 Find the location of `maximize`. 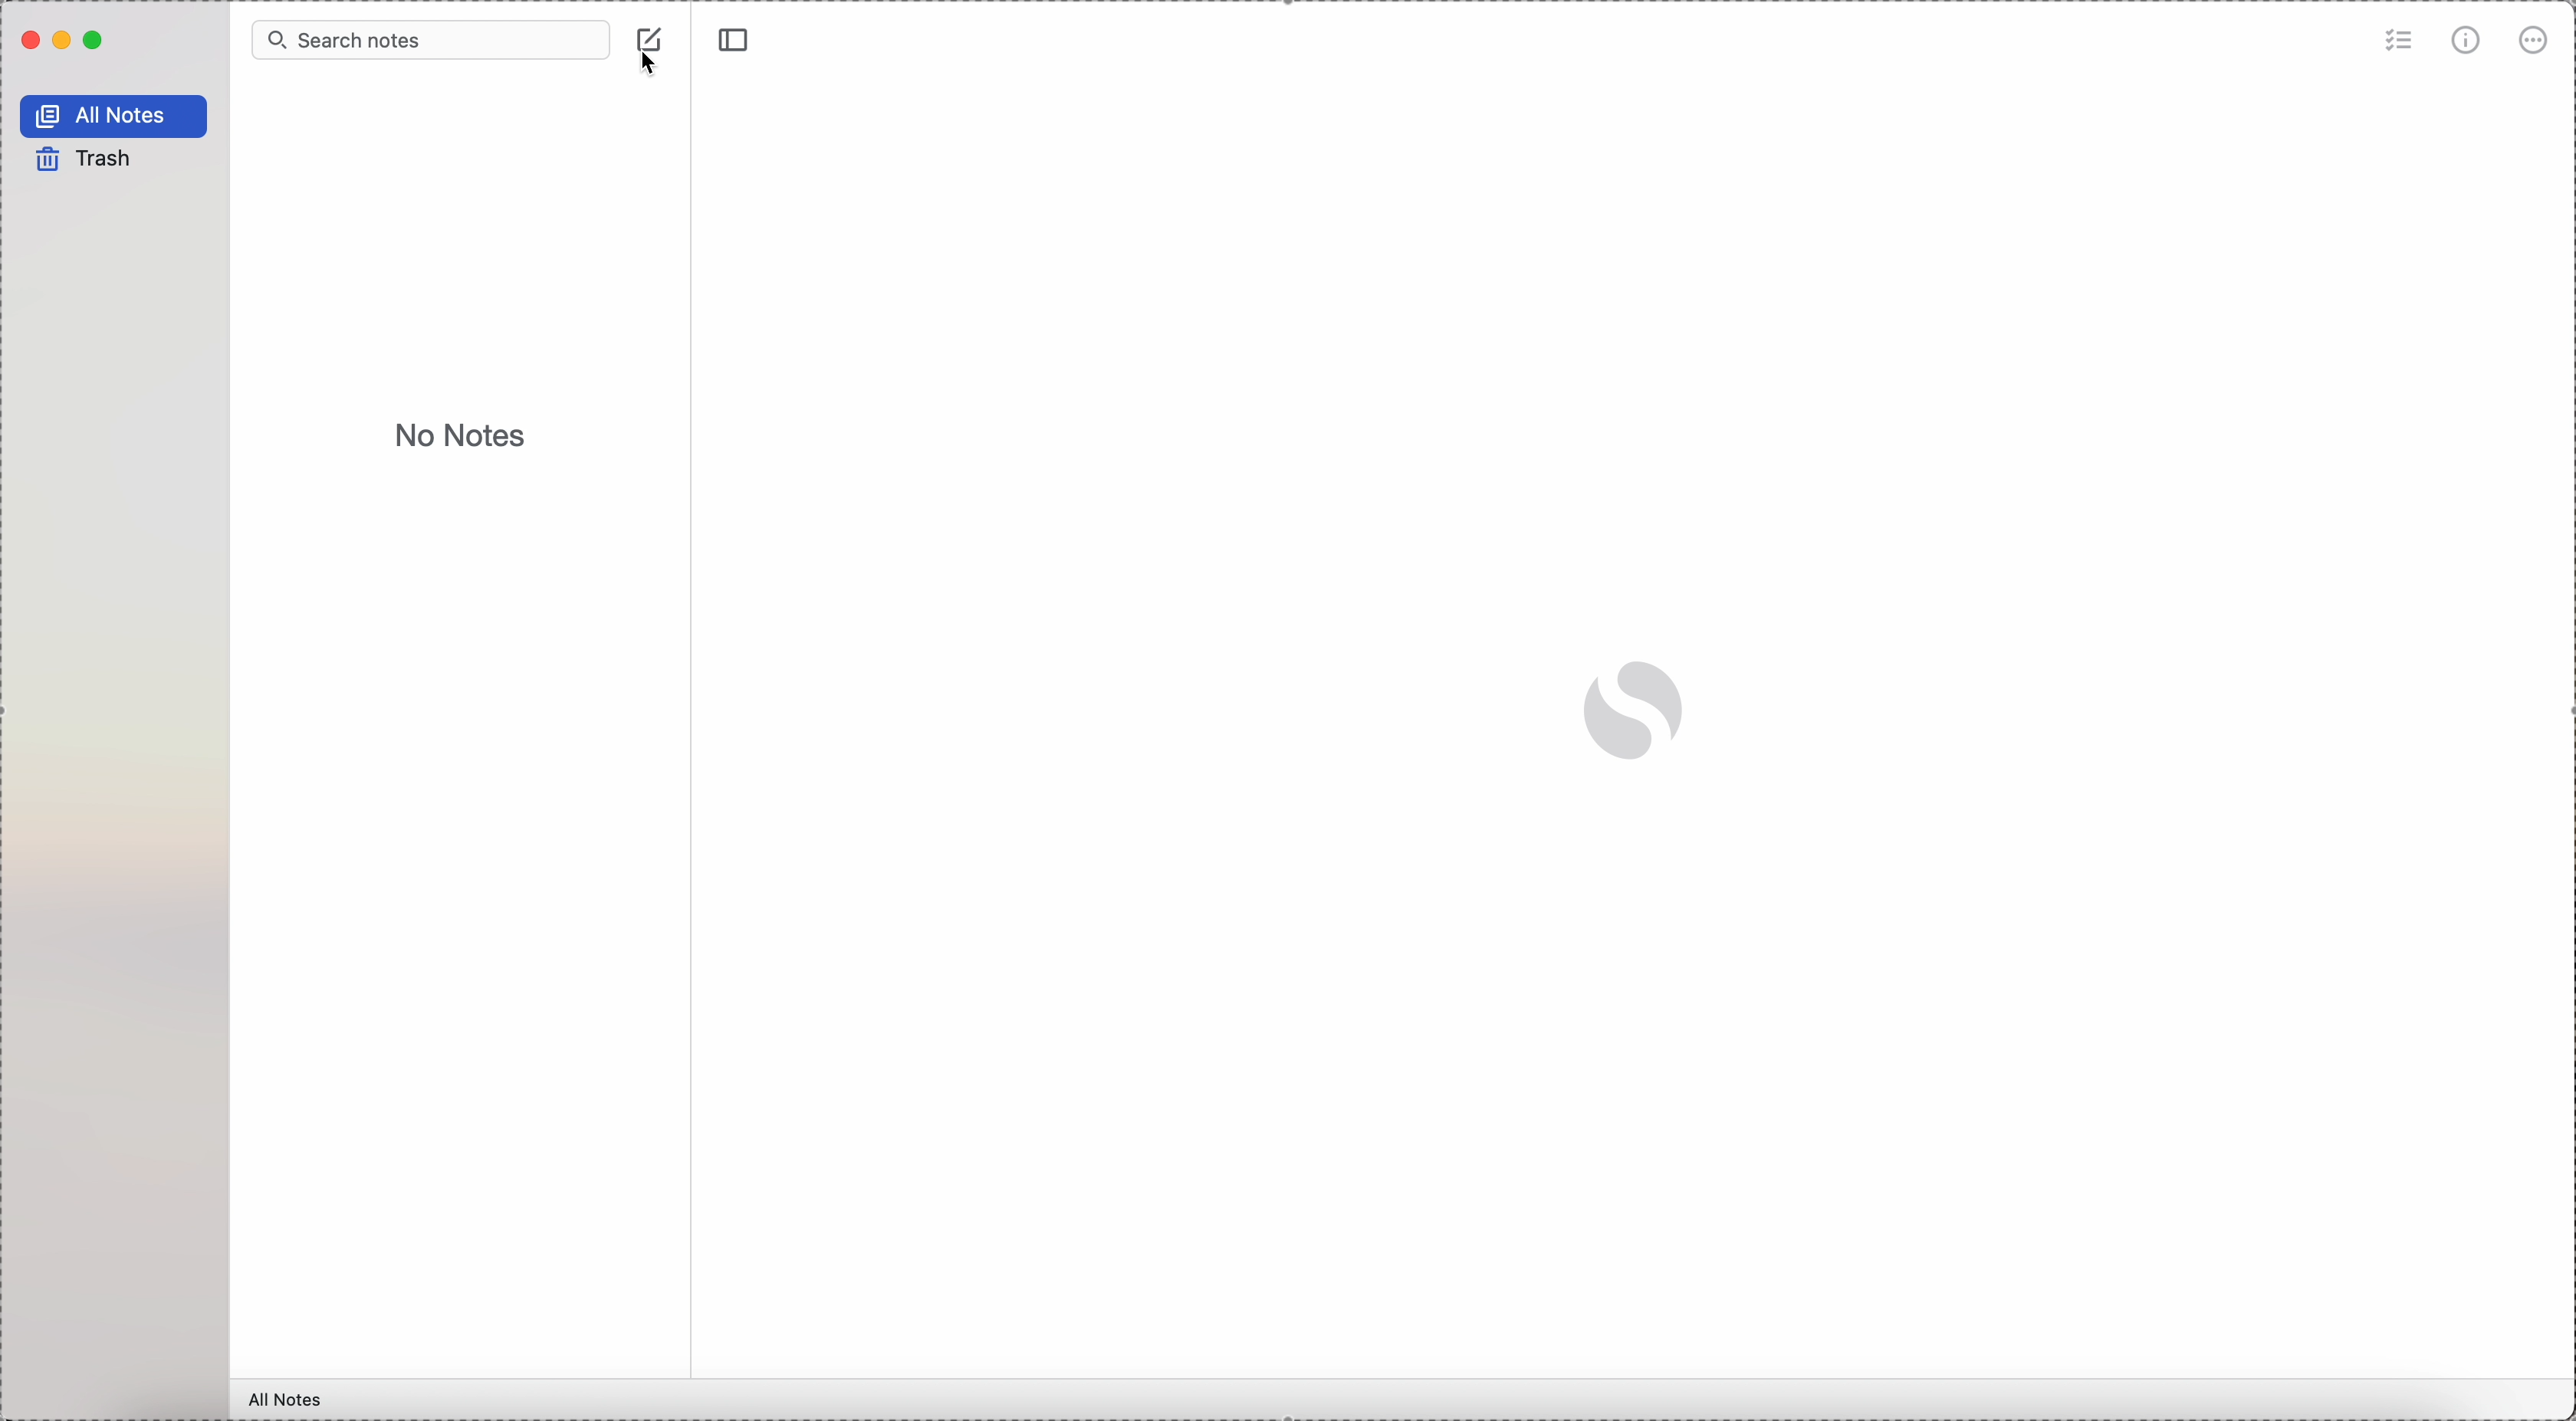

maximize is located at coordinates (95, 42).